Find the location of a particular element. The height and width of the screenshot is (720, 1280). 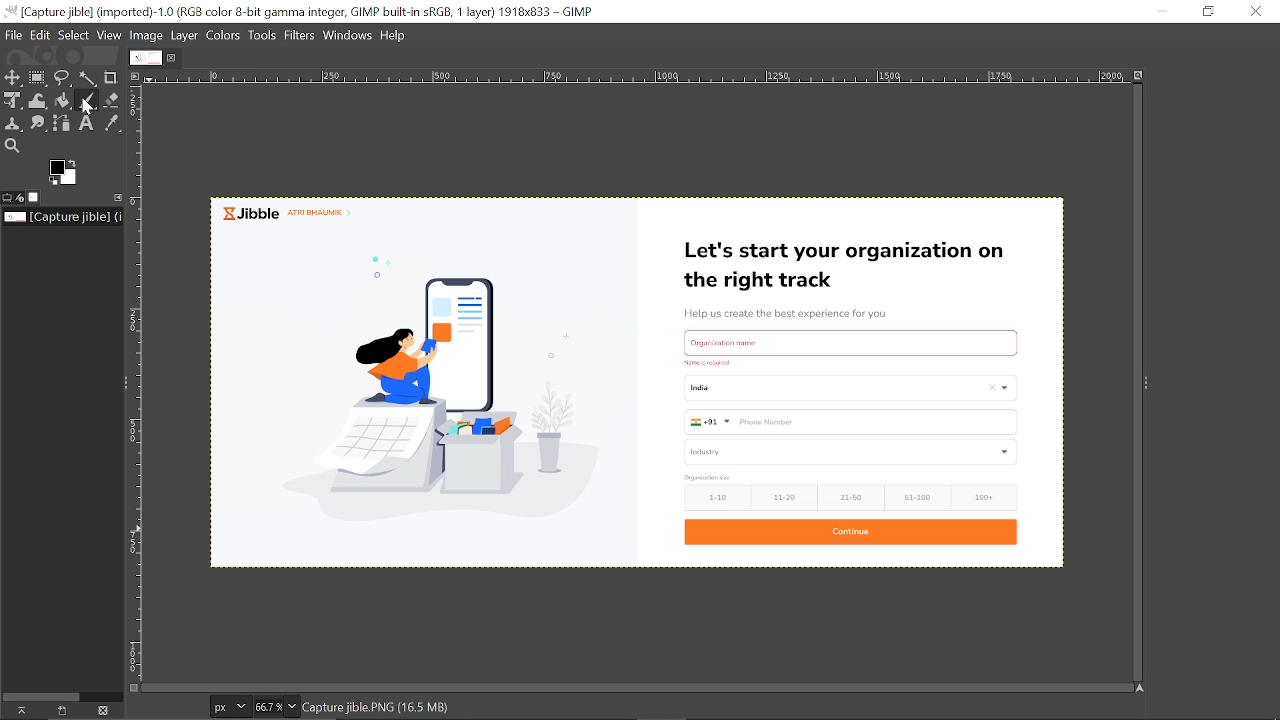

Color picker tool is located at coordinates (115, 124).